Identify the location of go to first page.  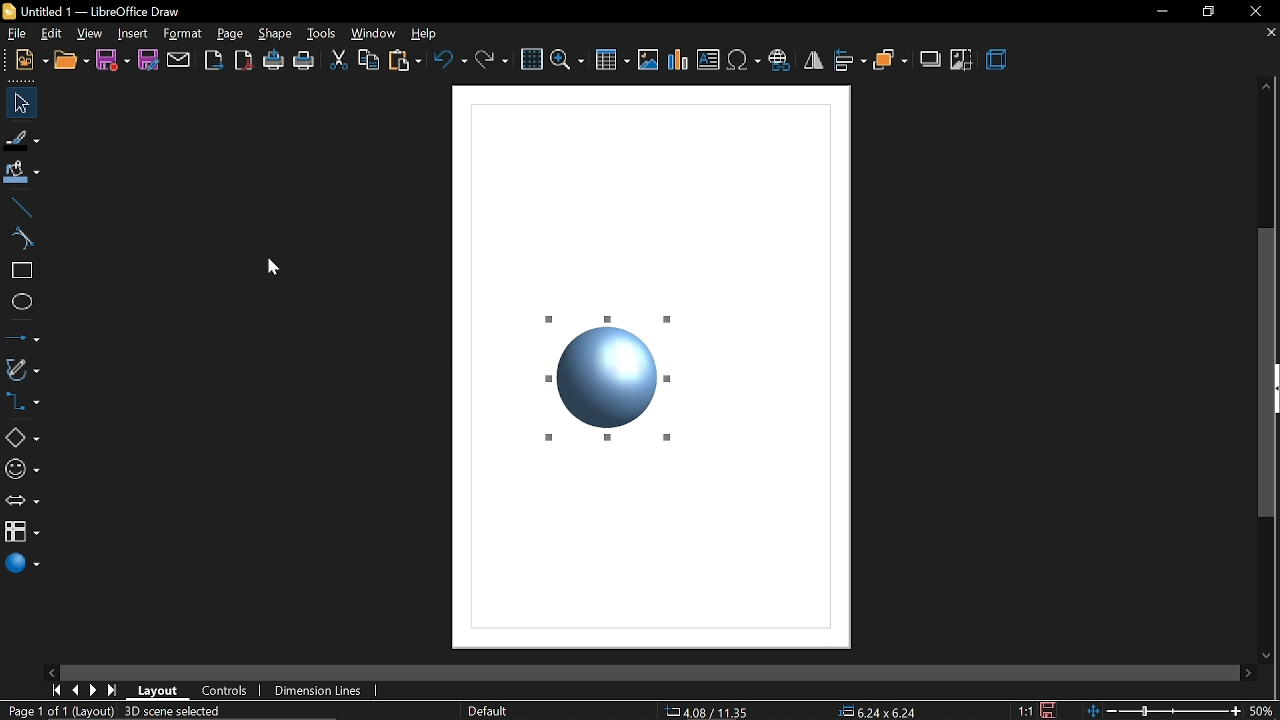
(58, 692).